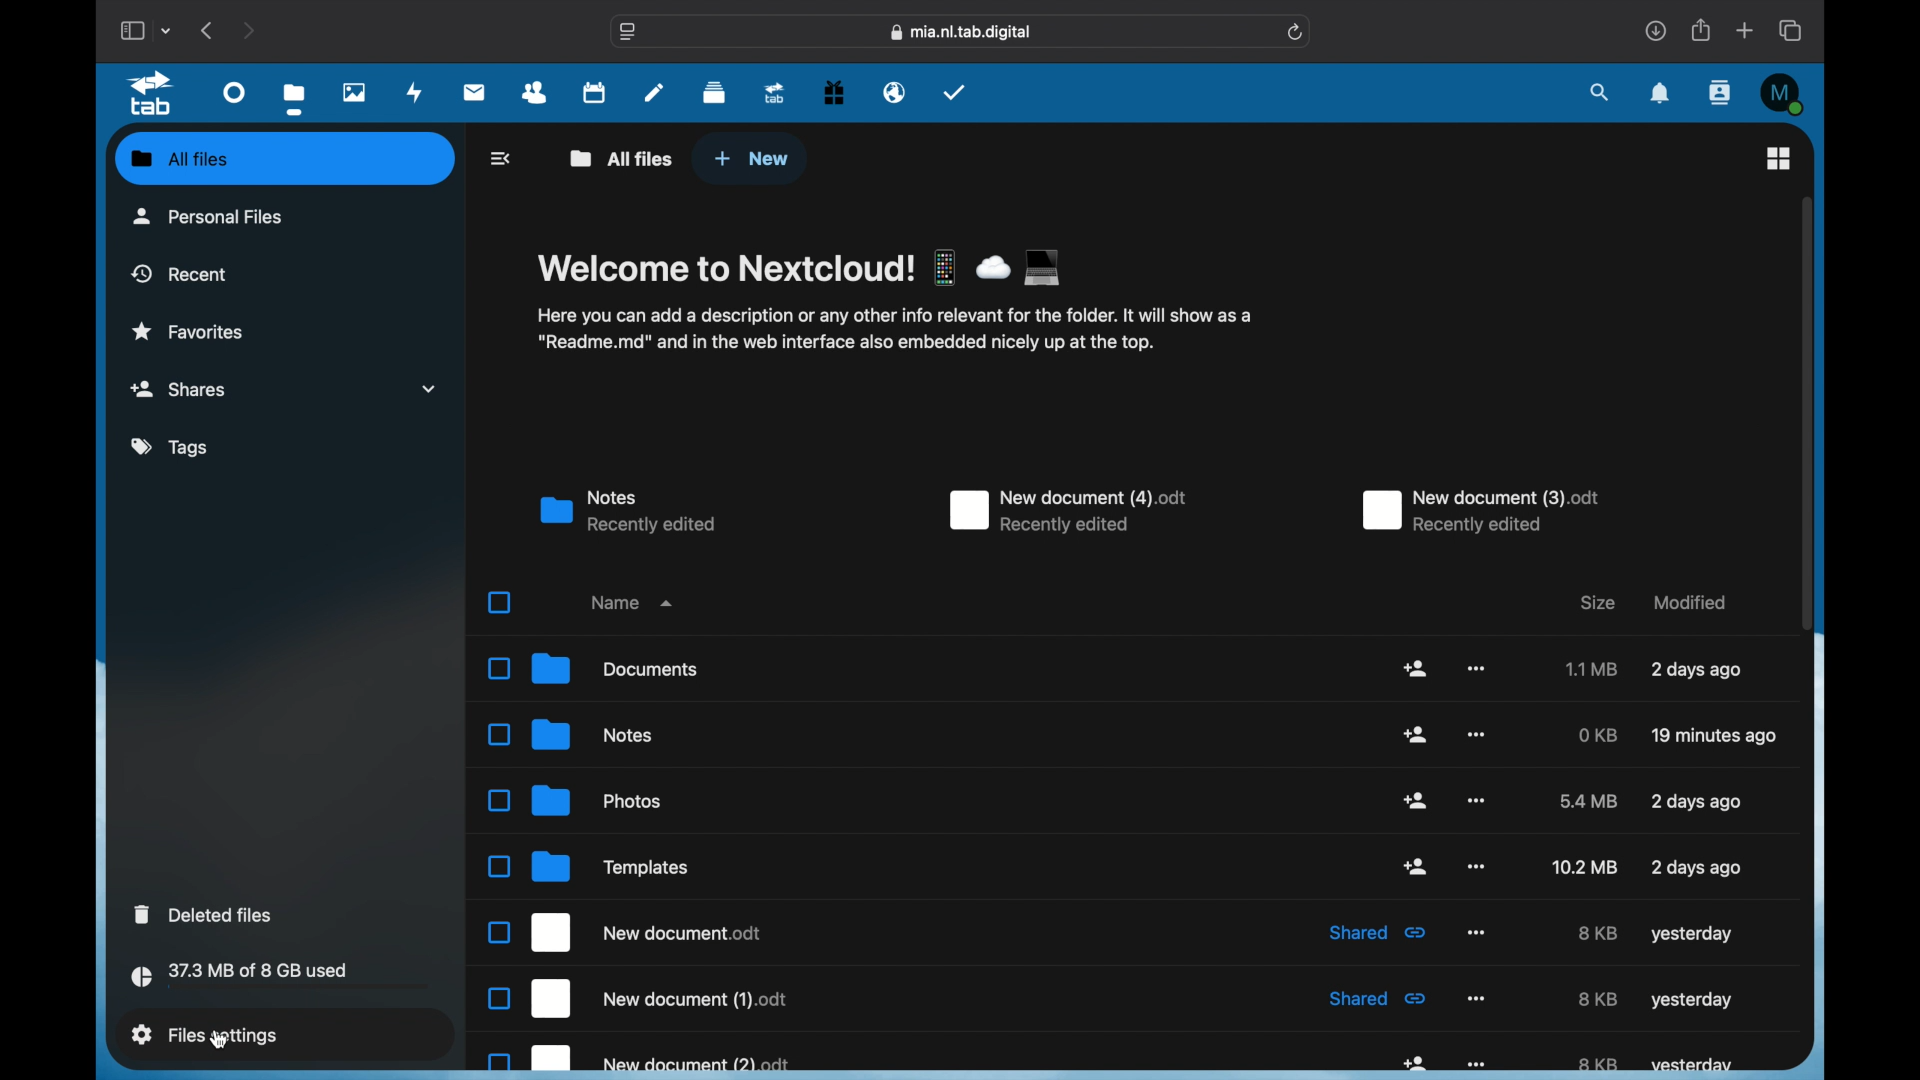 This screenshot has width=1920, height=1080. What do you see at coordinates (1415, 735) in the screenshot?
I see `shared` at bounding box center [1415, 735].